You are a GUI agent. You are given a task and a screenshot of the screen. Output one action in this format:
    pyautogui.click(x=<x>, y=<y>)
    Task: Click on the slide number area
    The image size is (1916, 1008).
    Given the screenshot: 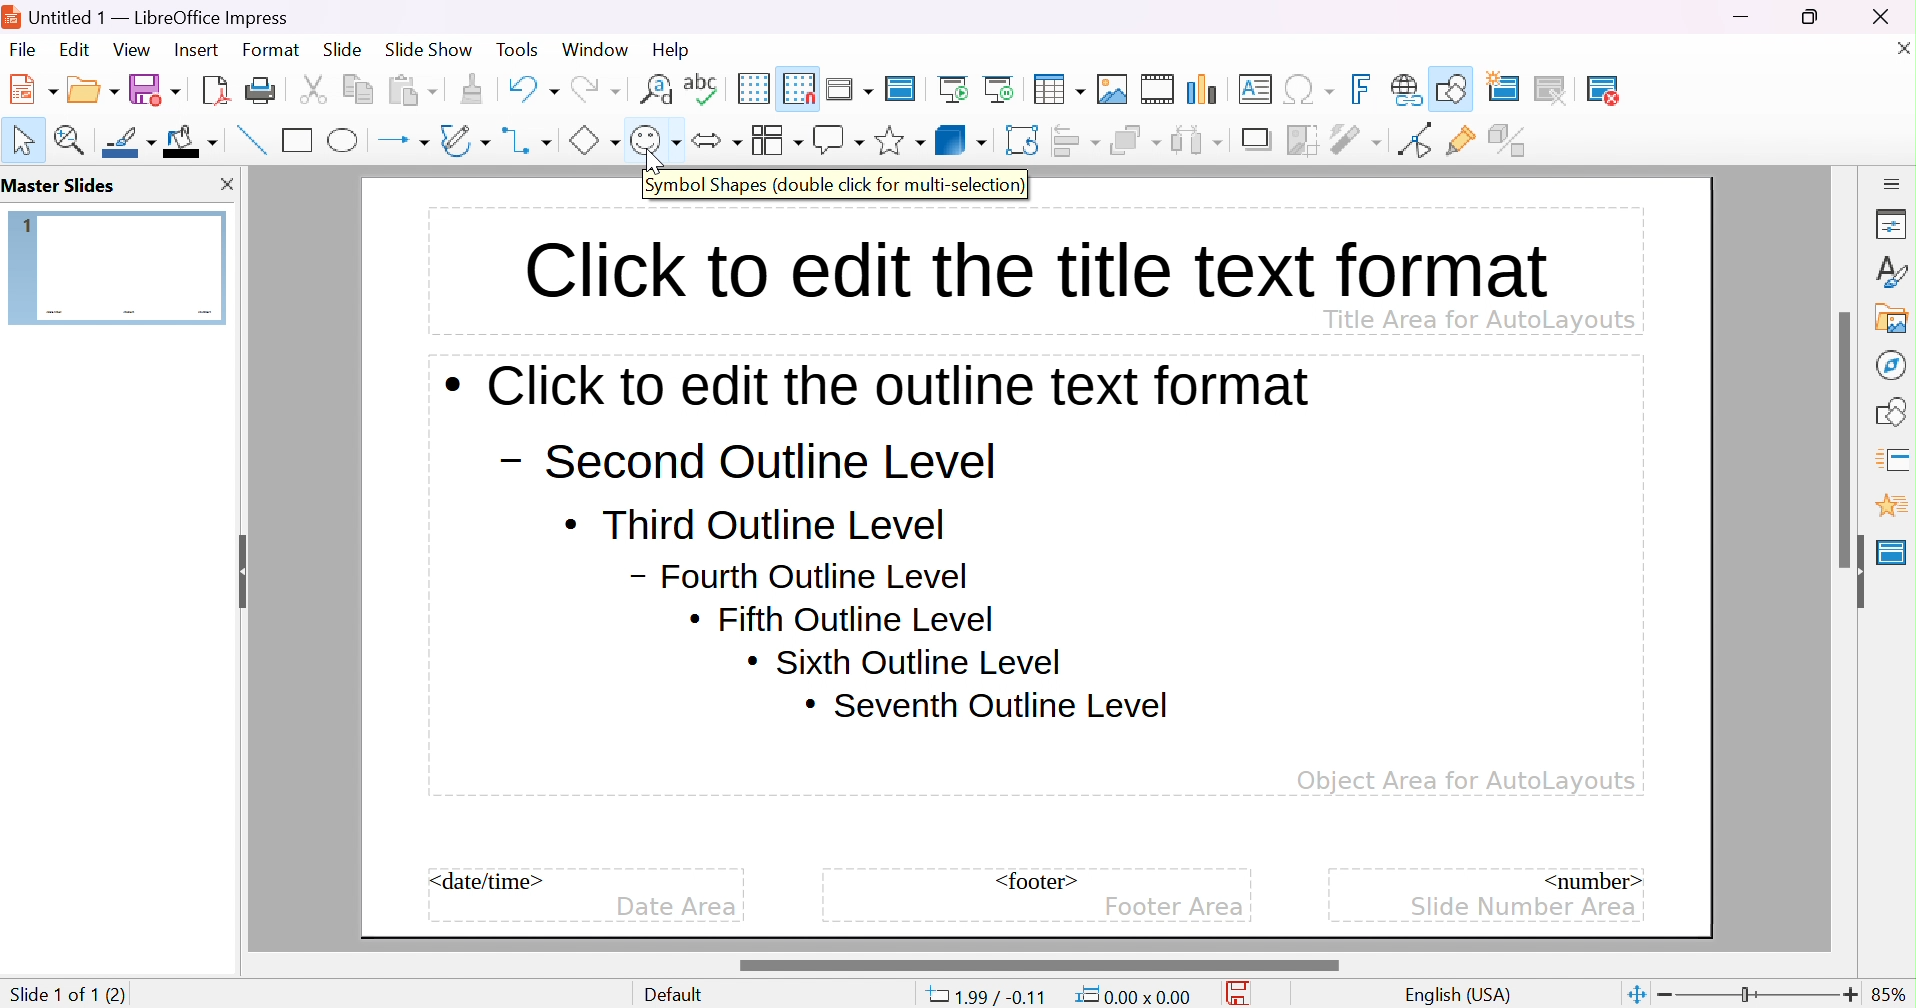 What is the action you would take?
    pyautogui.click(x=1525, y=905)
    